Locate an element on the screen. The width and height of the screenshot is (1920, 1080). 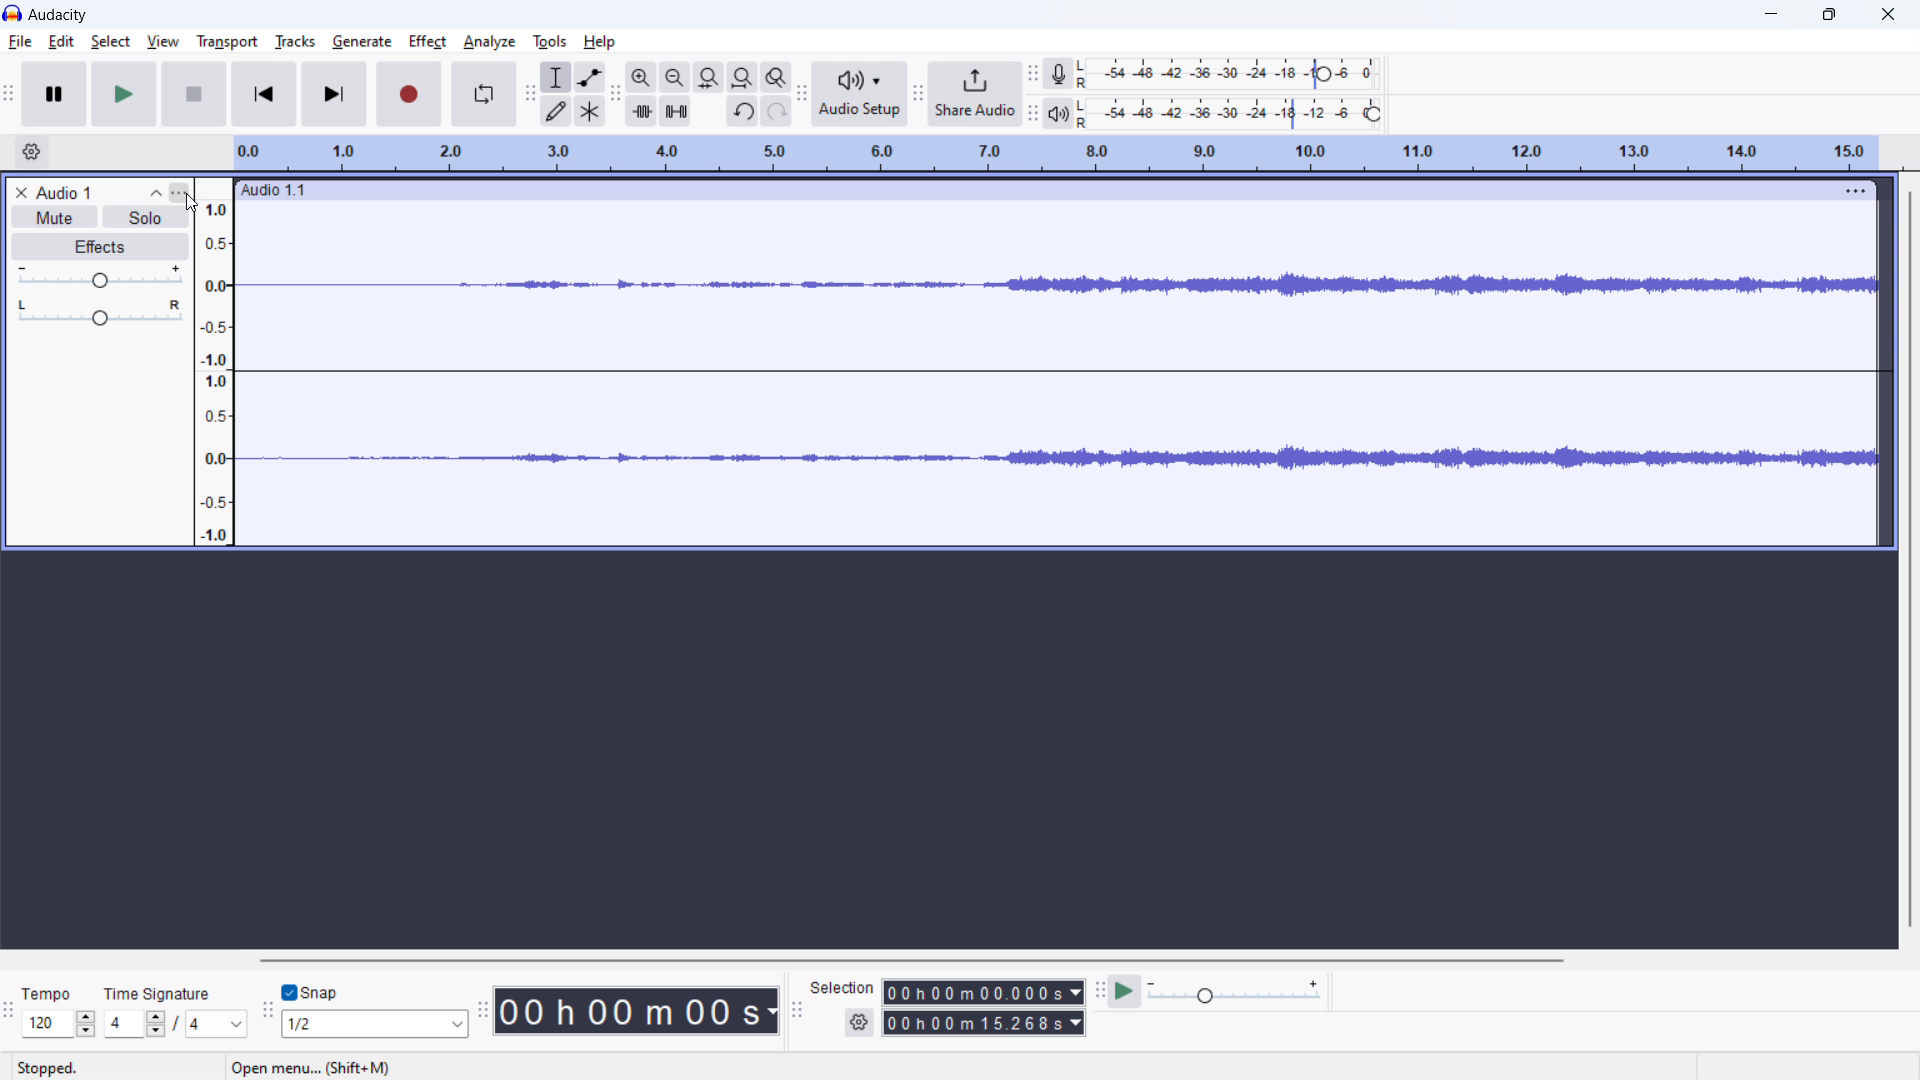
tools is located at coordinates (549, 41).